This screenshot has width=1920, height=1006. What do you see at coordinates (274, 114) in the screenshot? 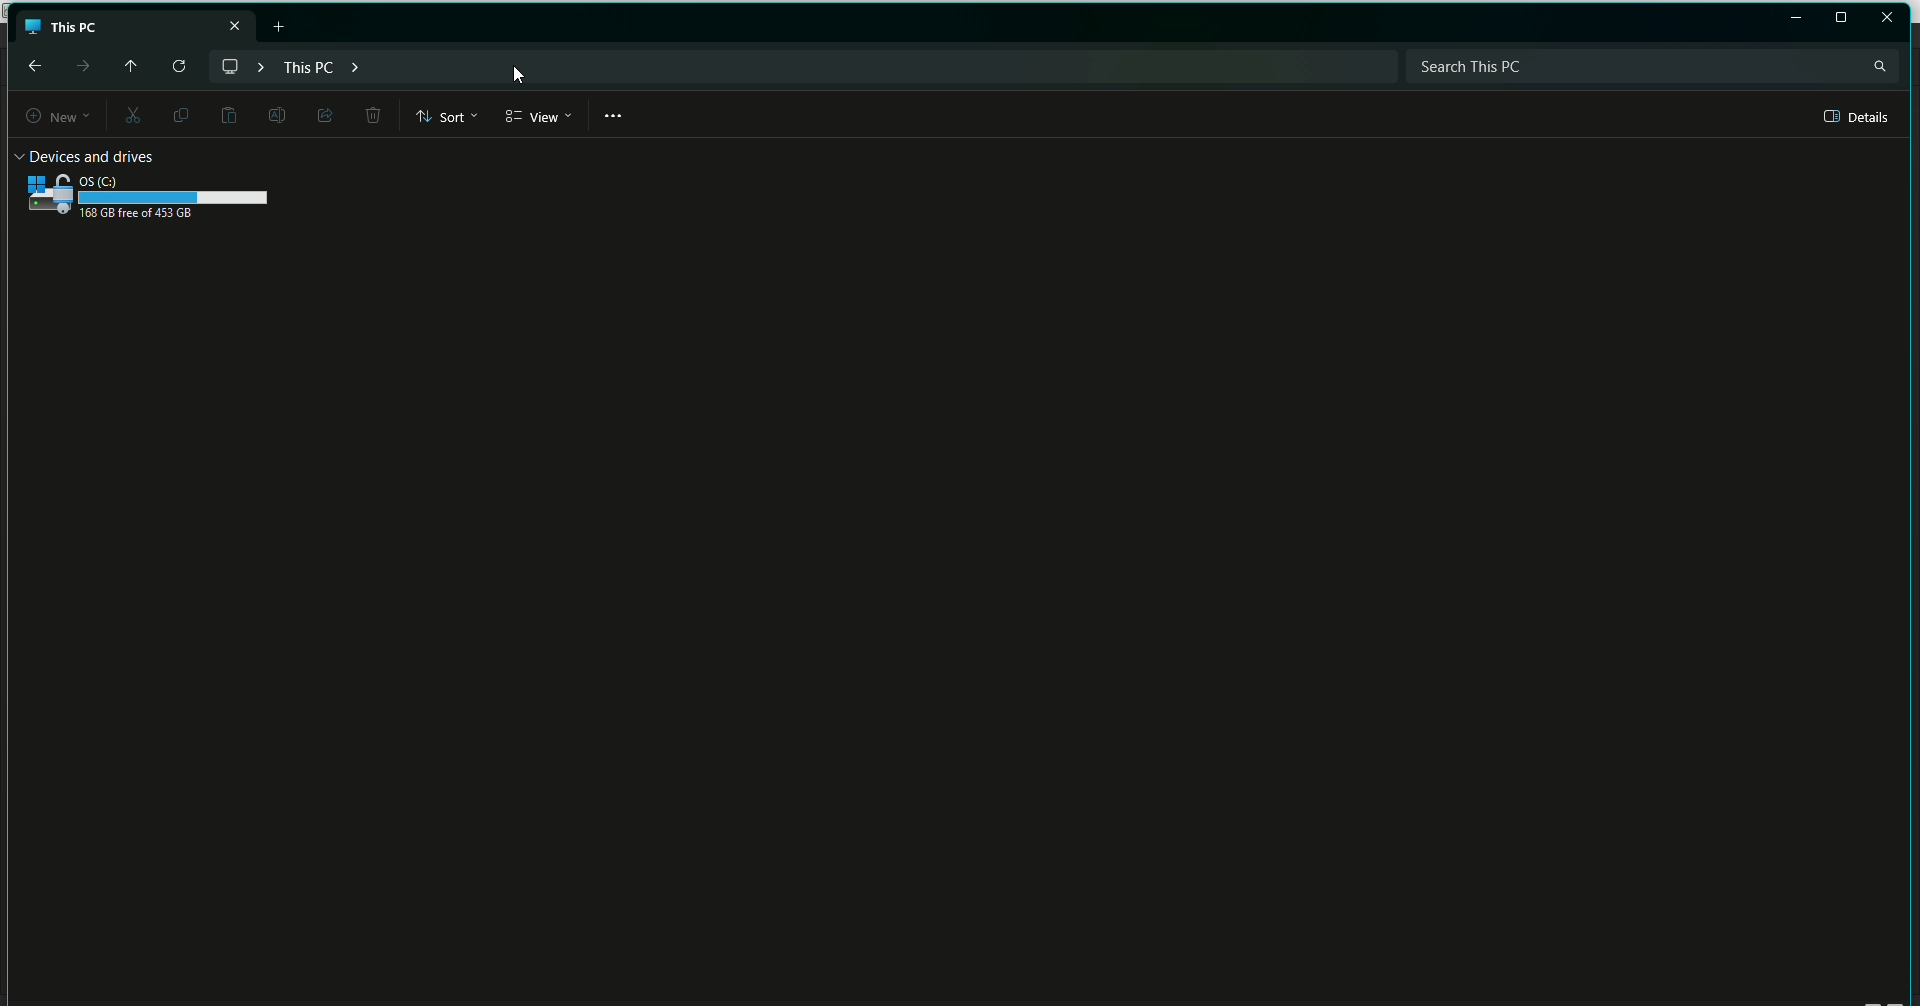
I see `Edit` at bounding box center [274, 114].